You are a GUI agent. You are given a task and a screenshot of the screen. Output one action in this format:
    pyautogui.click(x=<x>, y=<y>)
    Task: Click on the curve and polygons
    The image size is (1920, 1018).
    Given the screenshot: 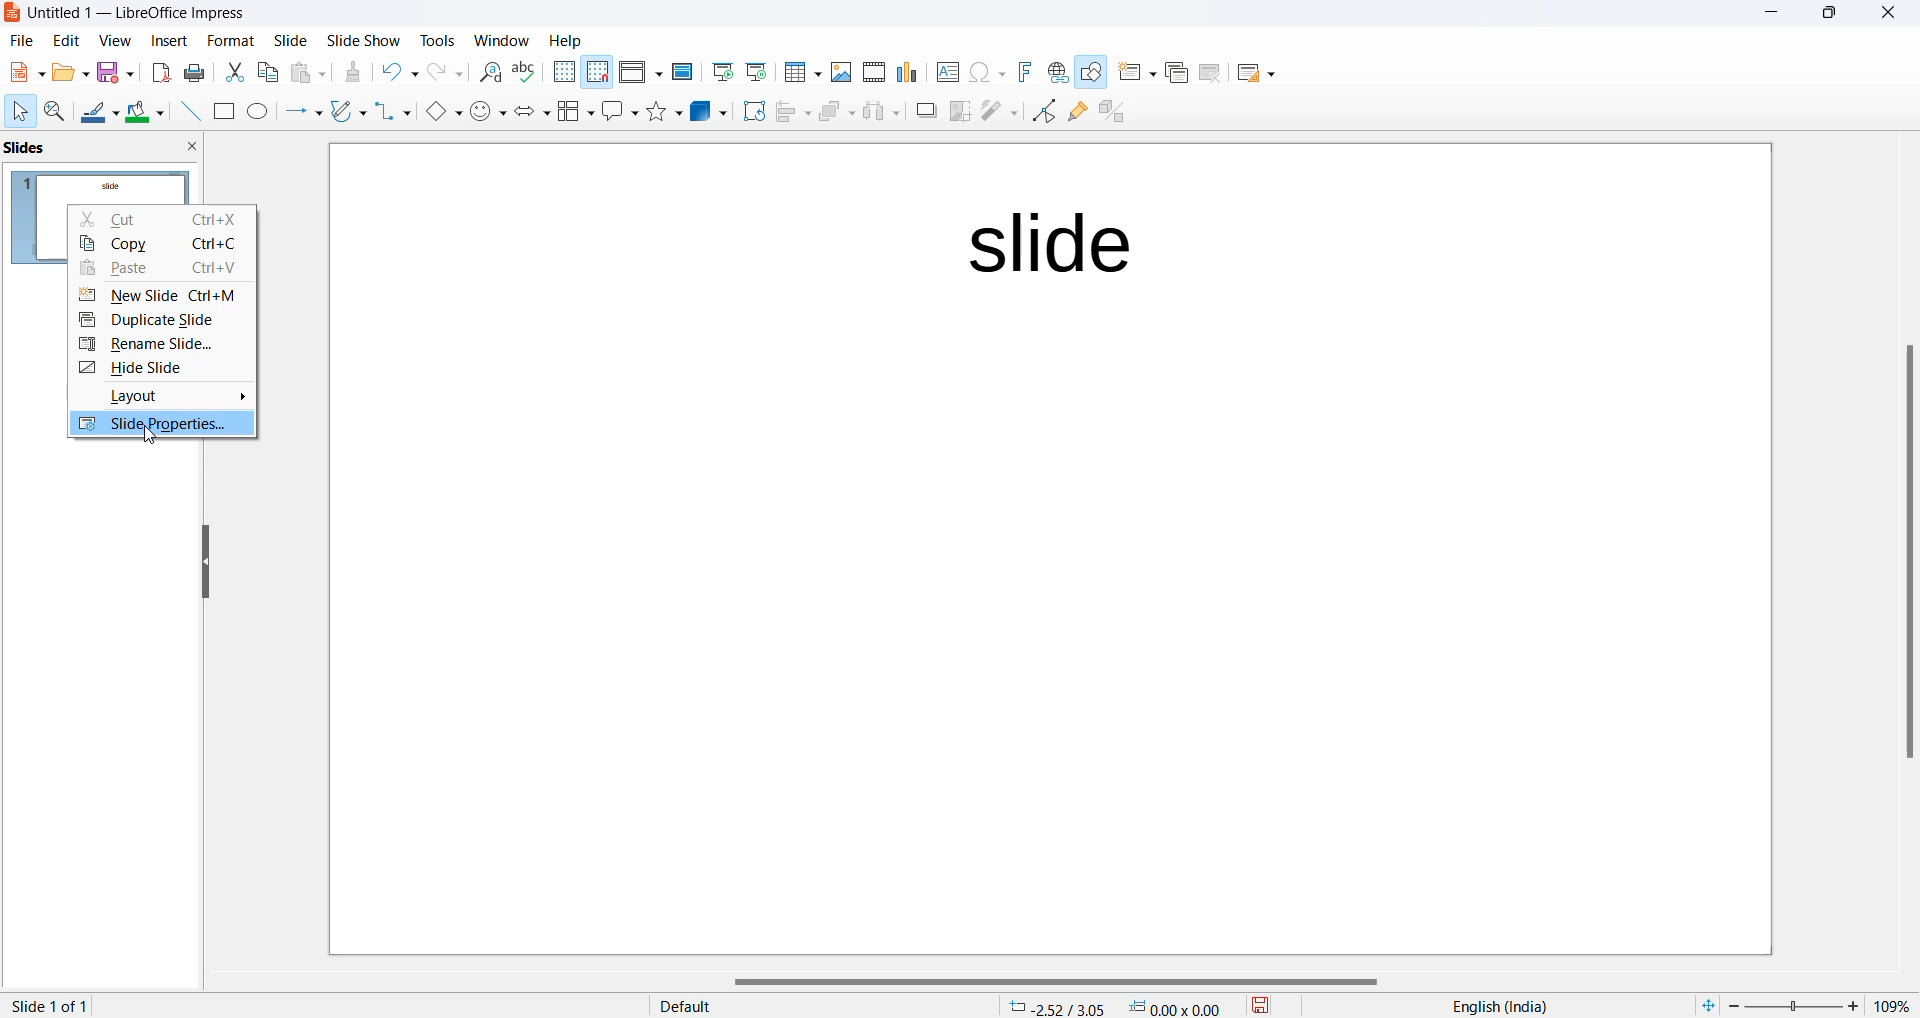 What is the action you would take?
    pyautogui.click(x=349, y=113)
    